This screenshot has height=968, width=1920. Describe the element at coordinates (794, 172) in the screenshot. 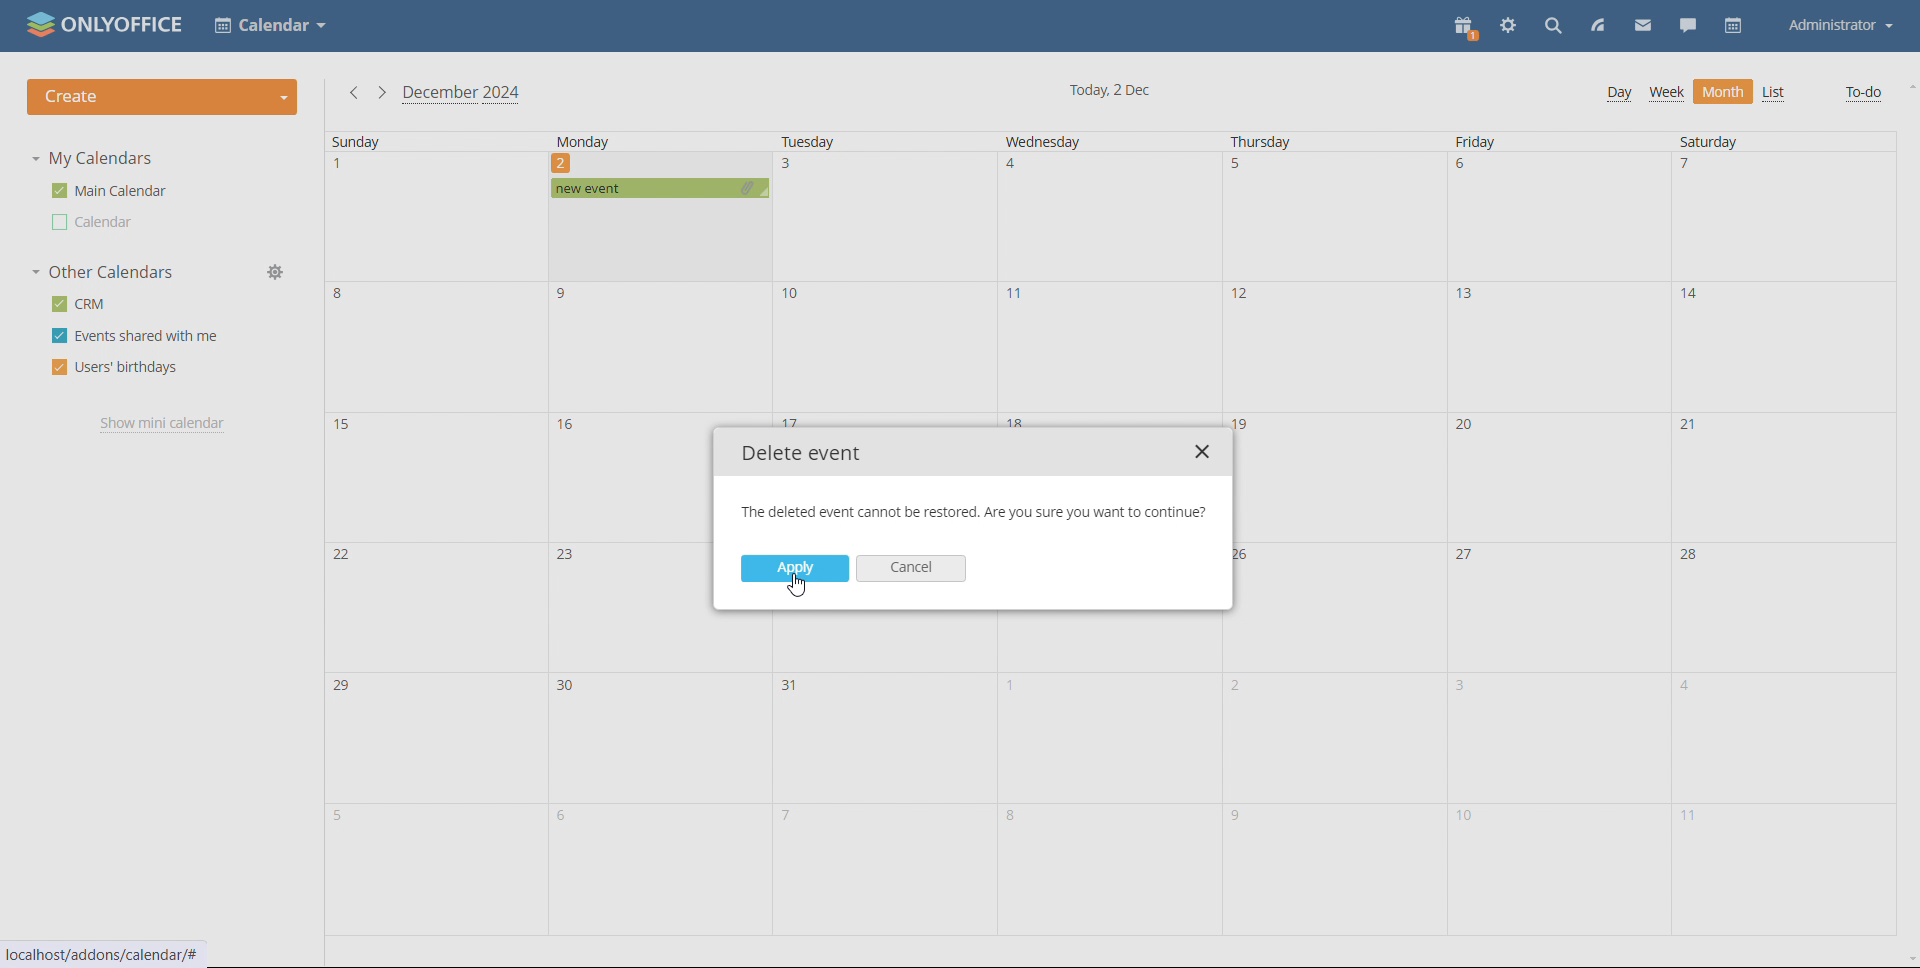

I see `3` at that location.